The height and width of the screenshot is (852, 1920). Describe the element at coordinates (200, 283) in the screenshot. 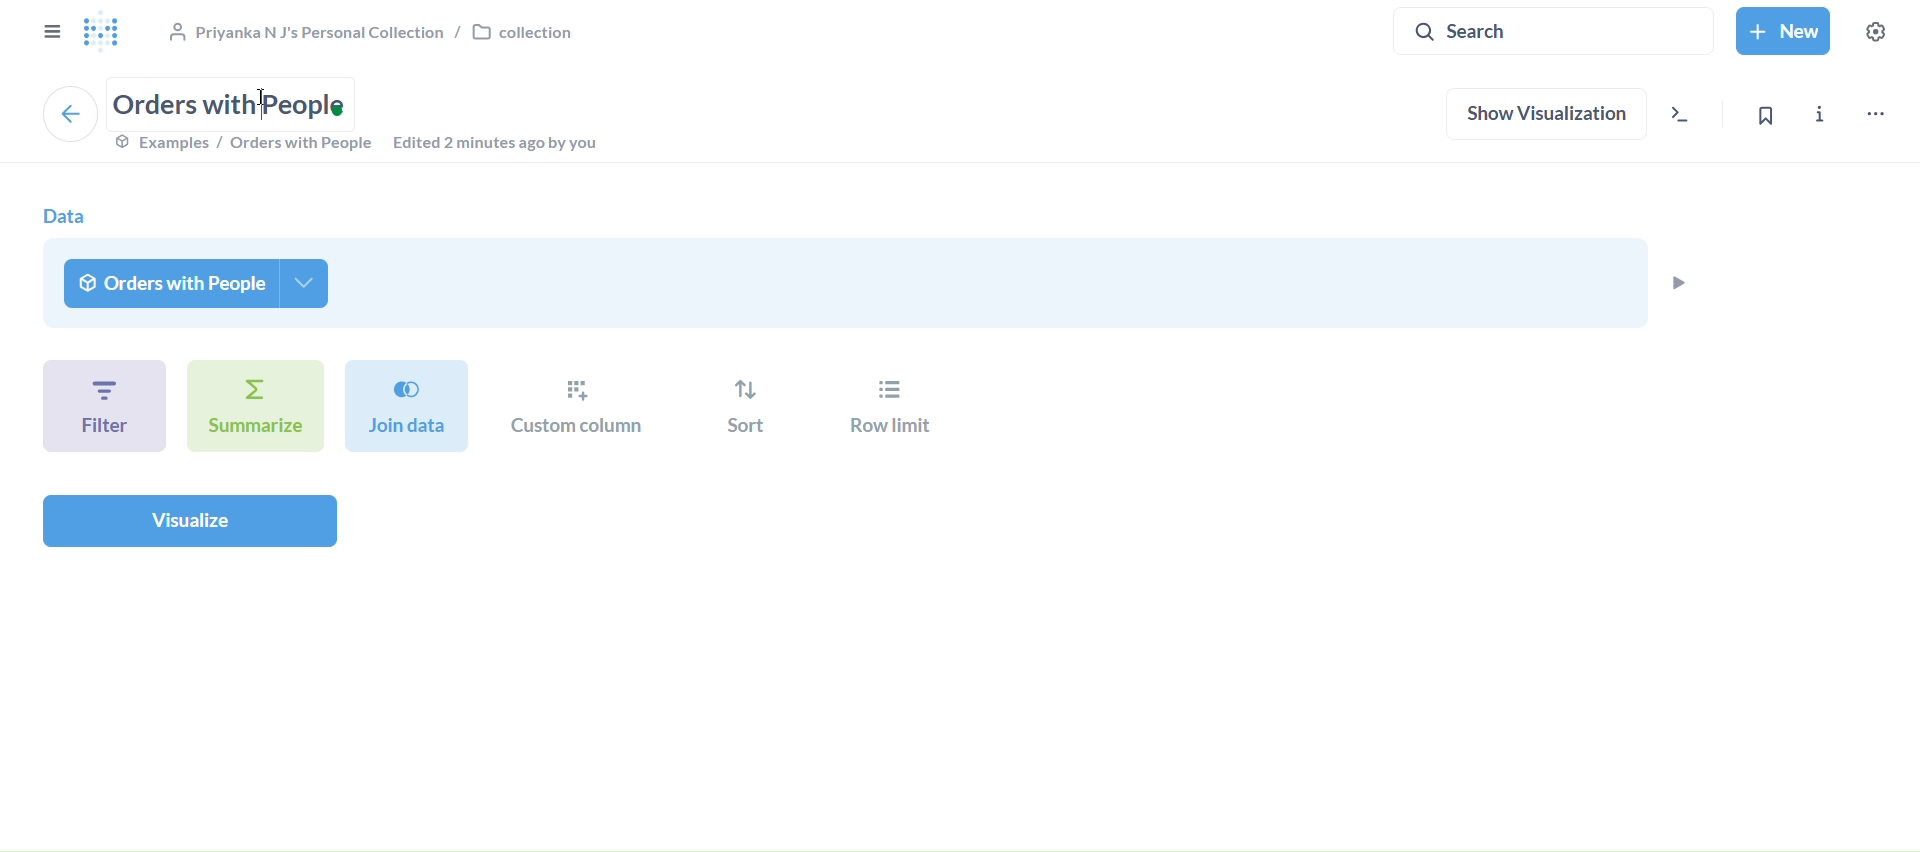

I see `orders with people` at that location.